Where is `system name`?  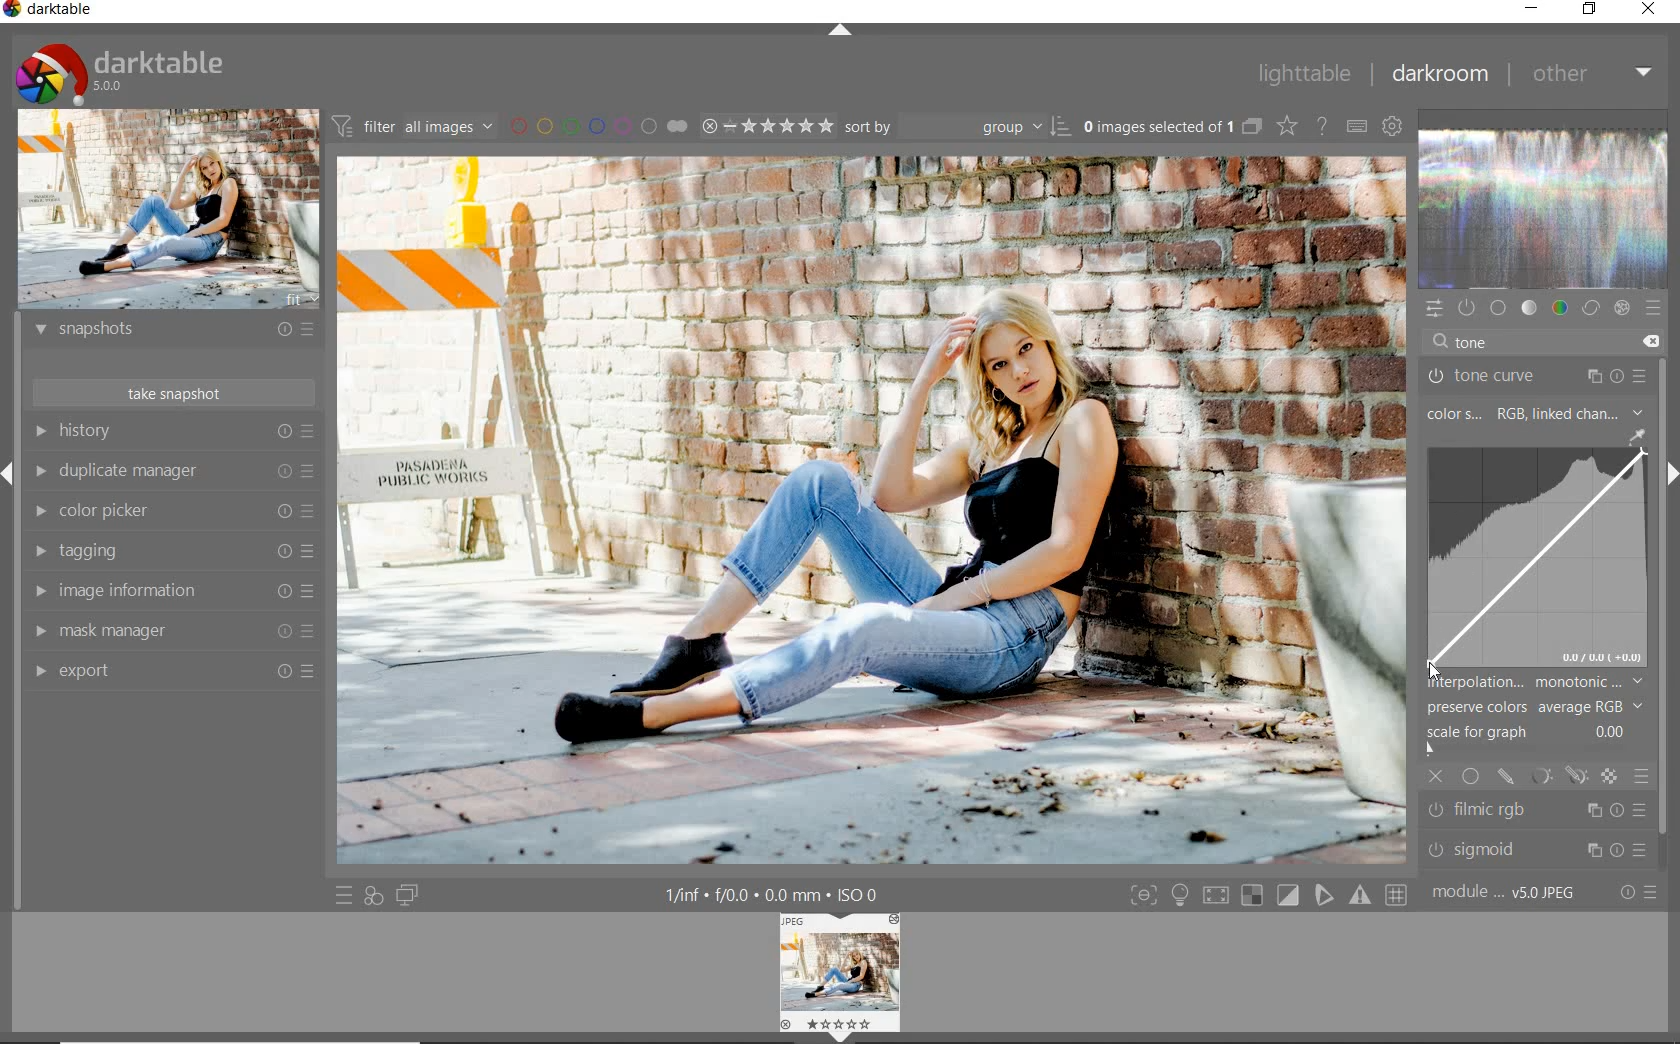 system name is located at coordinates (54, 12).